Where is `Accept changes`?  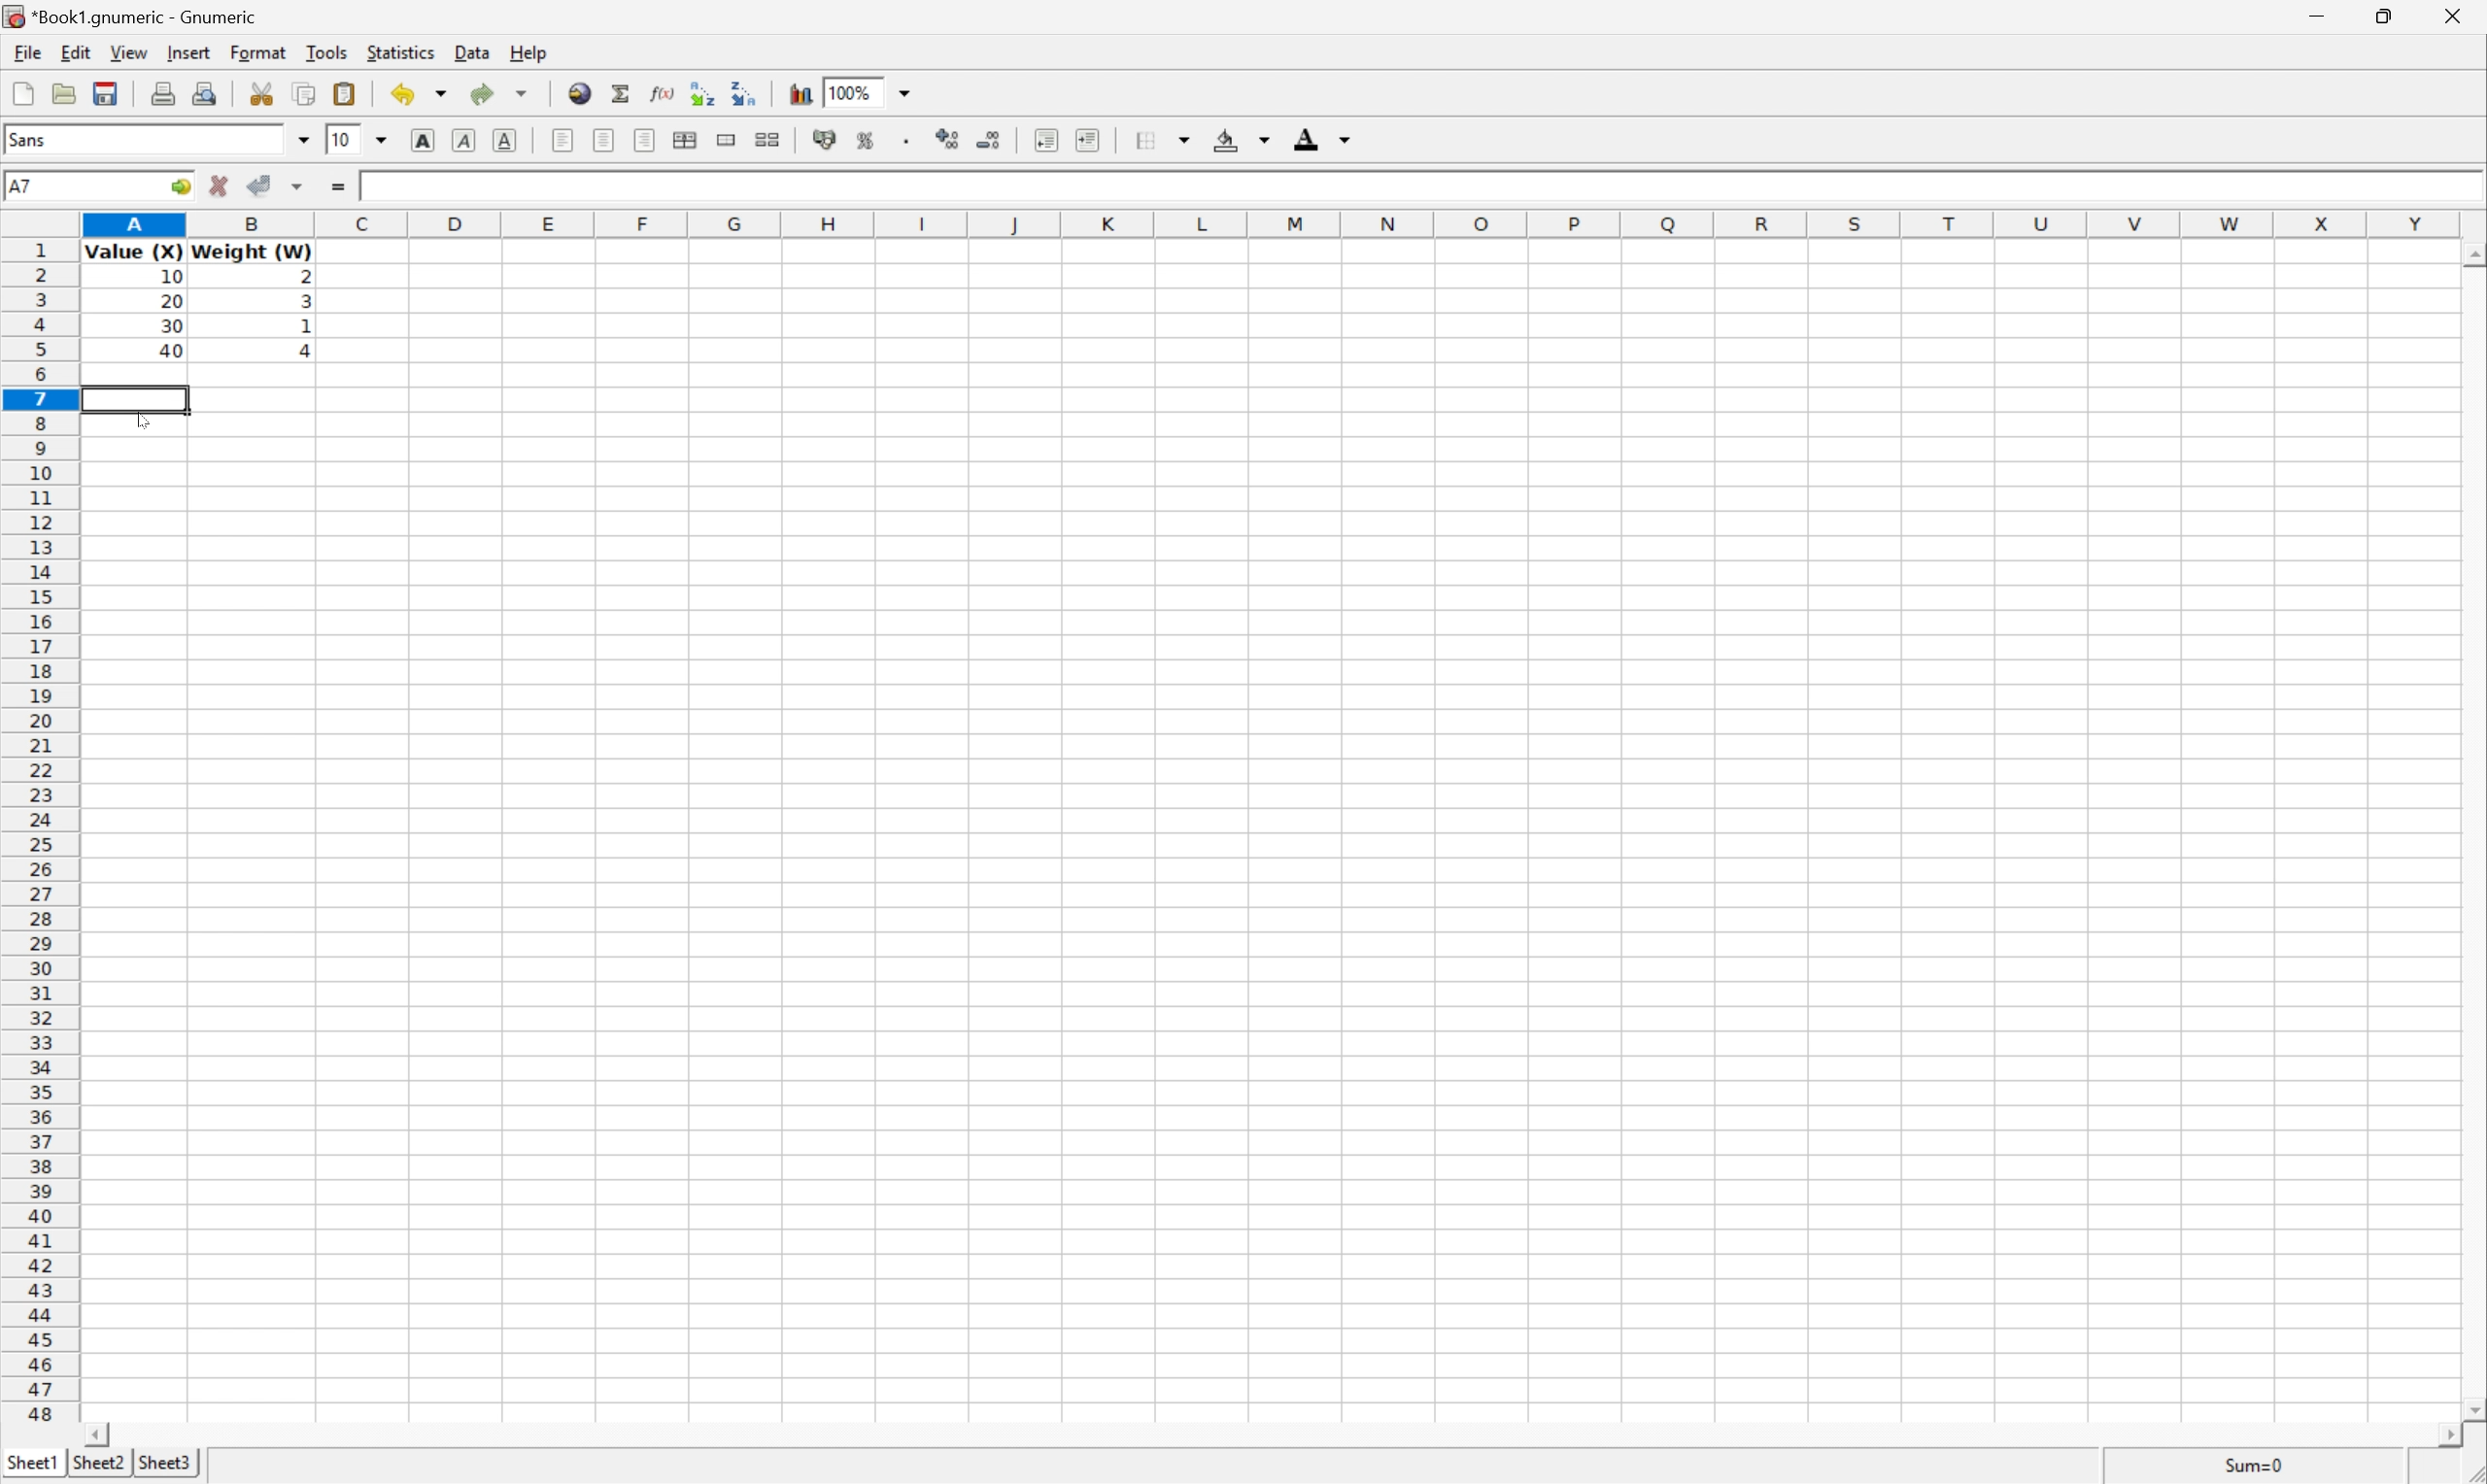 Accept changes is located at coordinates (258, 186).